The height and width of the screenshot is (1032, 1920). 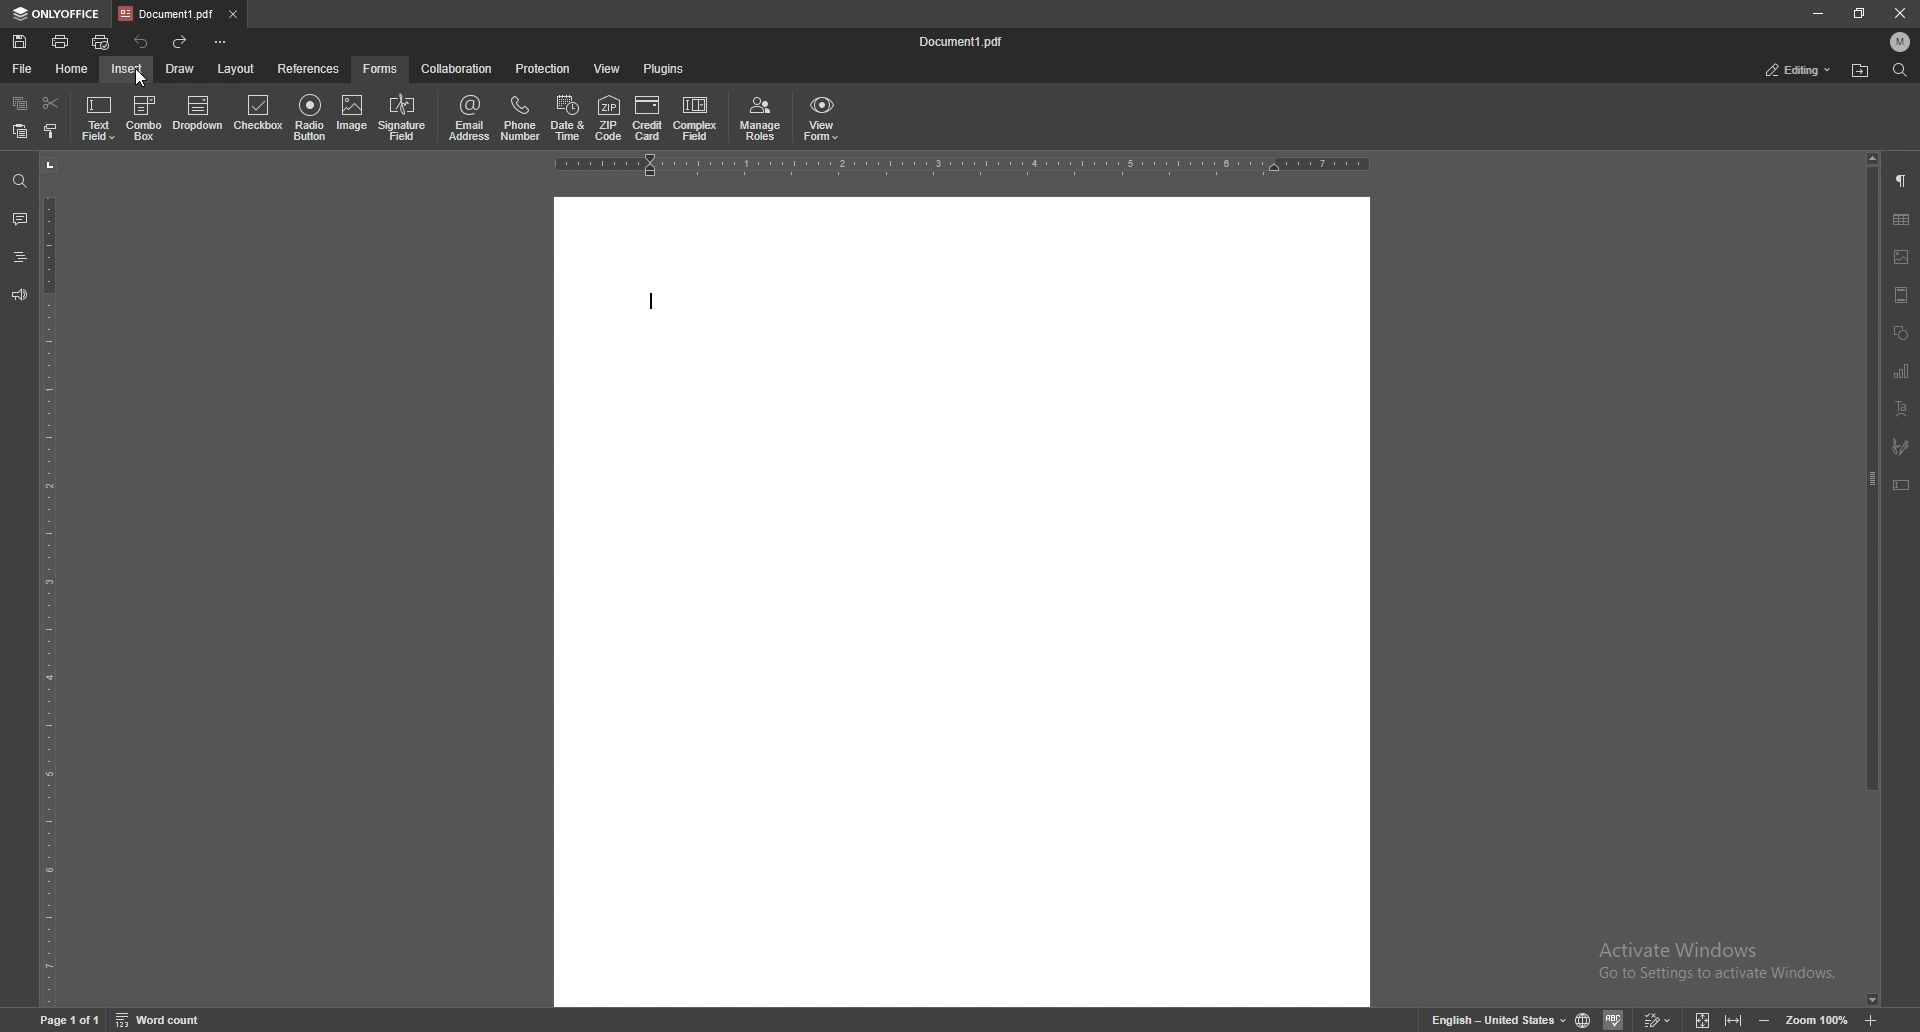 I want to click on zoom out, so click(x=1764, y=1020).